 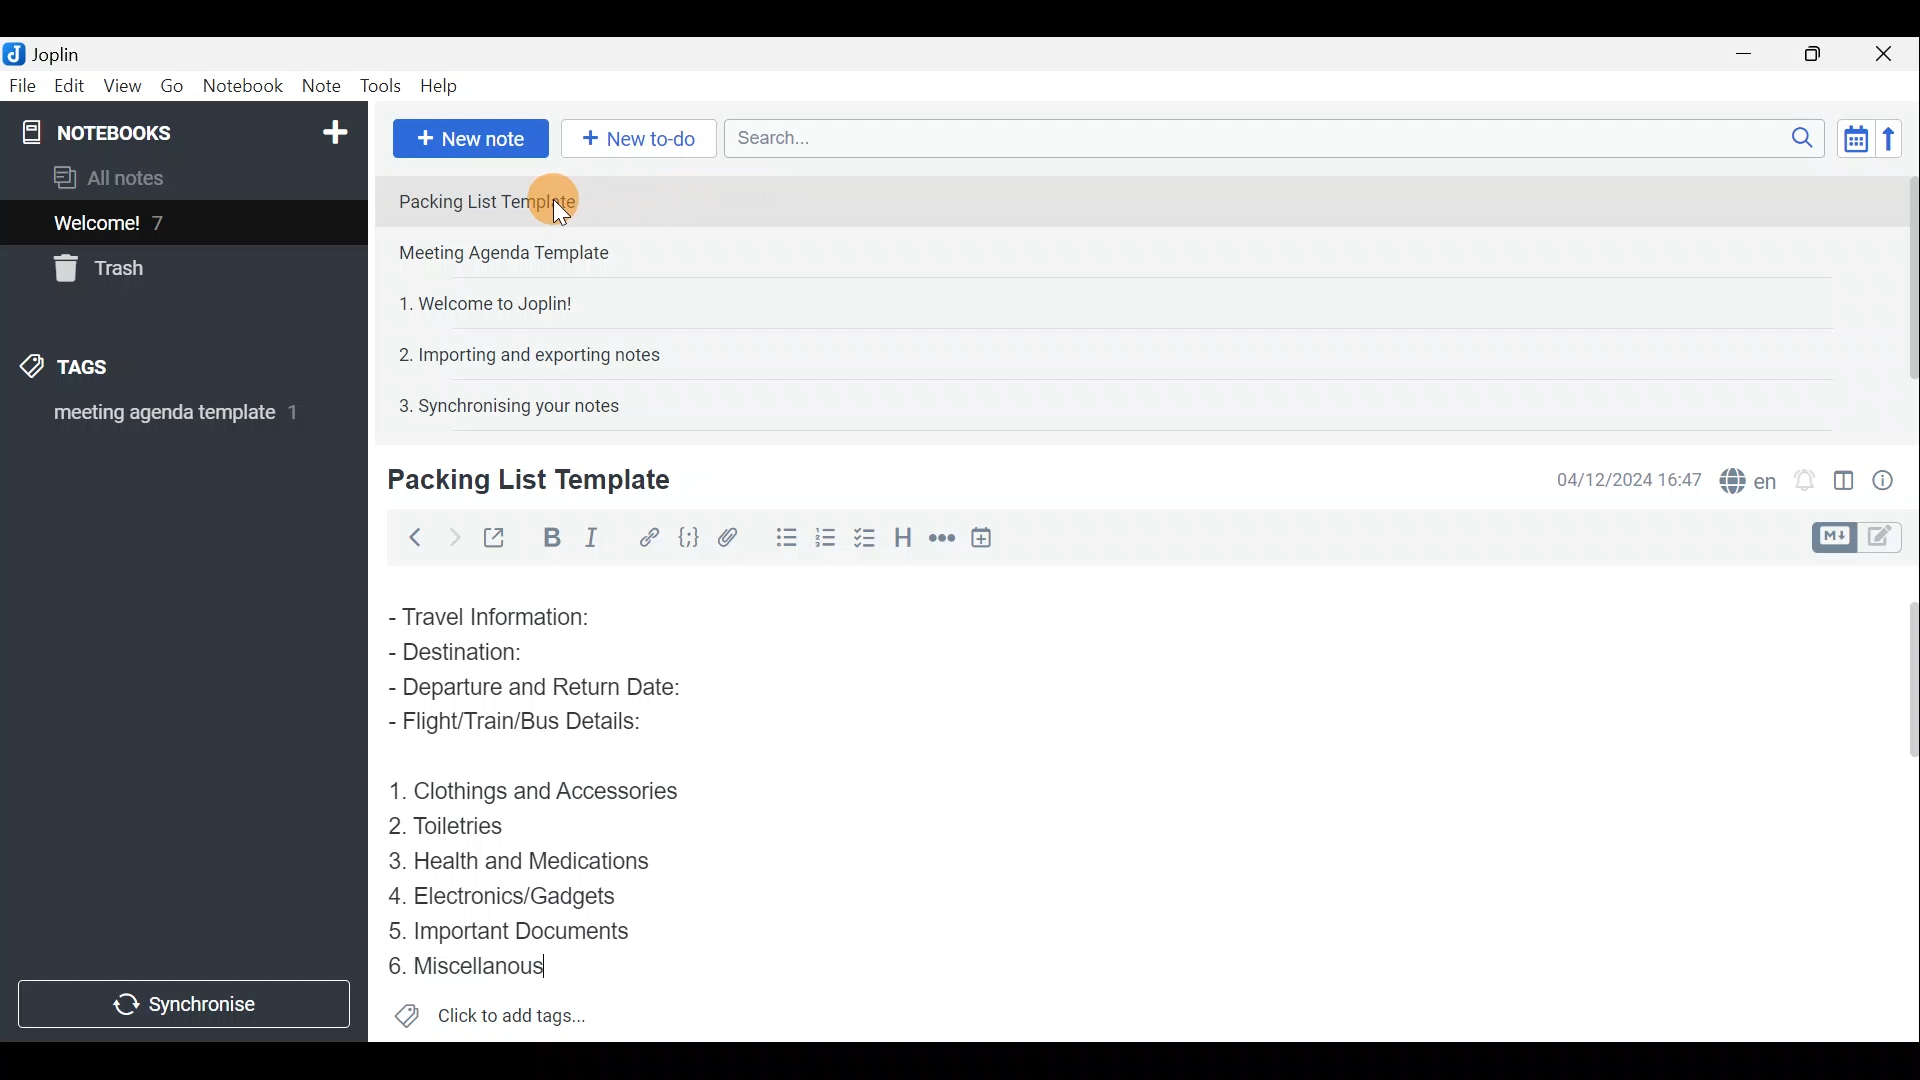 What do you see at coordinates (517, 481) in the screenshot?
I see `Creating new note` at bounding box center [517, 481].